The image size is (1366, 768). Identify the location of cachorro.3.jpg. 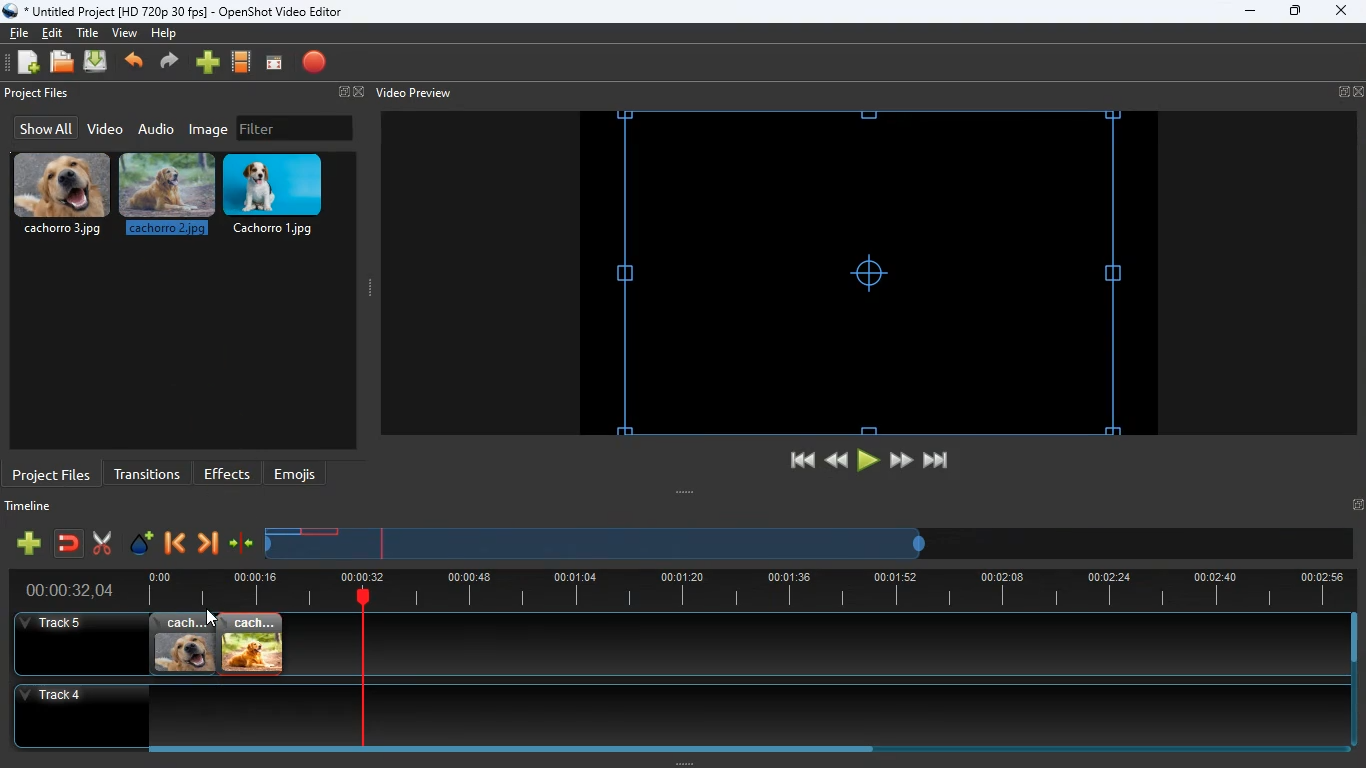
(183, 644).